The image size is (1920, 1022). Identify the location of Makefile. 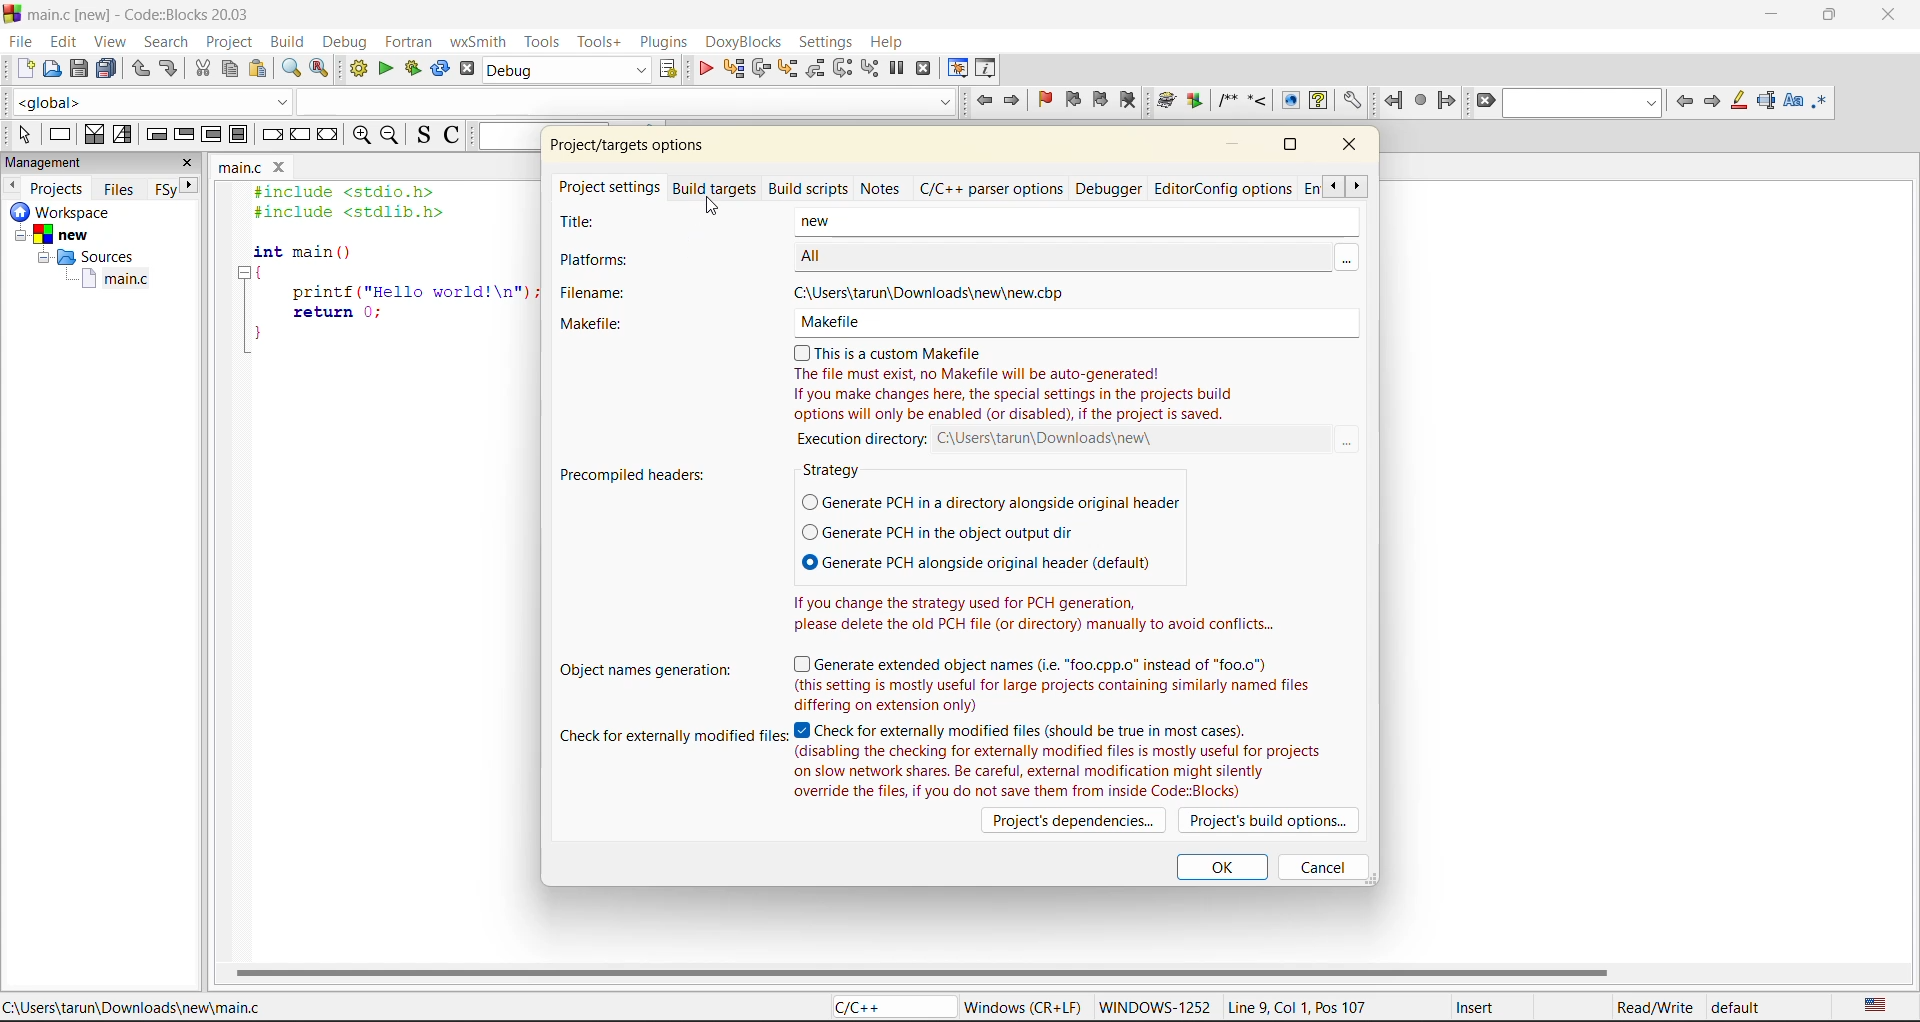
(1071, 323).